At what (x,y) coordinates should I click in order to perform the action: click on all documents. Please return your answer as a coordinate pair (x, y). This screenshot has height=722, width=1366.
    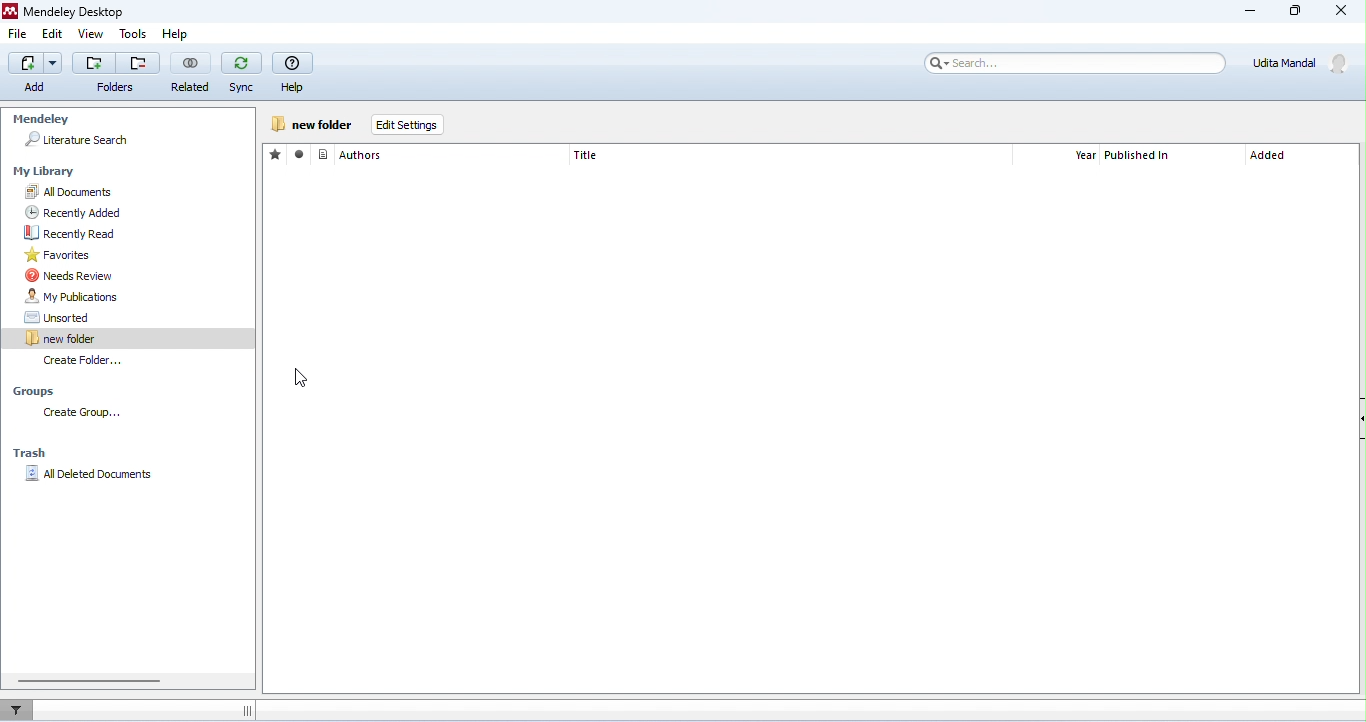
    Looking at the image, I should click on (136, 192).